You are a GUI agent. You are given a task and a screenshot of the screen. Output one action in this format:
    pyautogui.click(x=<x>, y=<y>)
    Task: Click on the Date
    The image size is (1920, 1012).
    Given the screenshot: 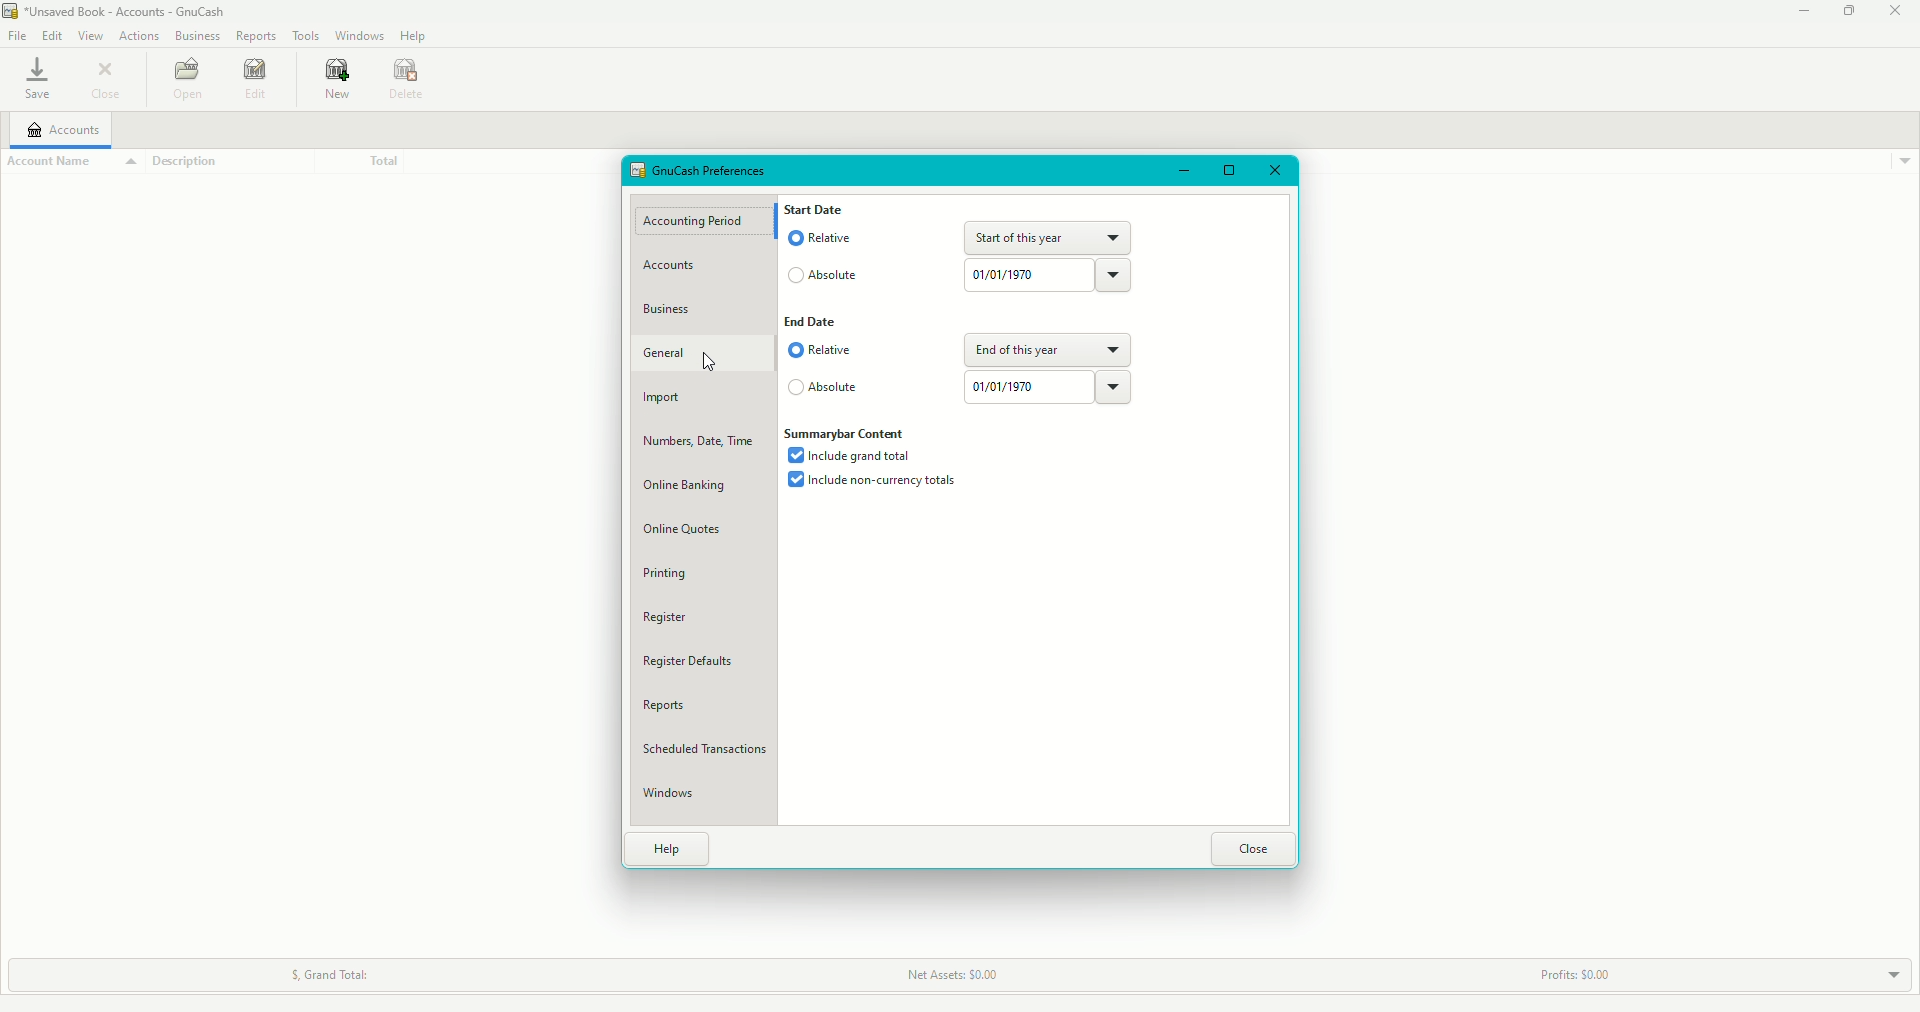 What is the action you would take?
    pyautogui.click(x=1046, y=275)
    